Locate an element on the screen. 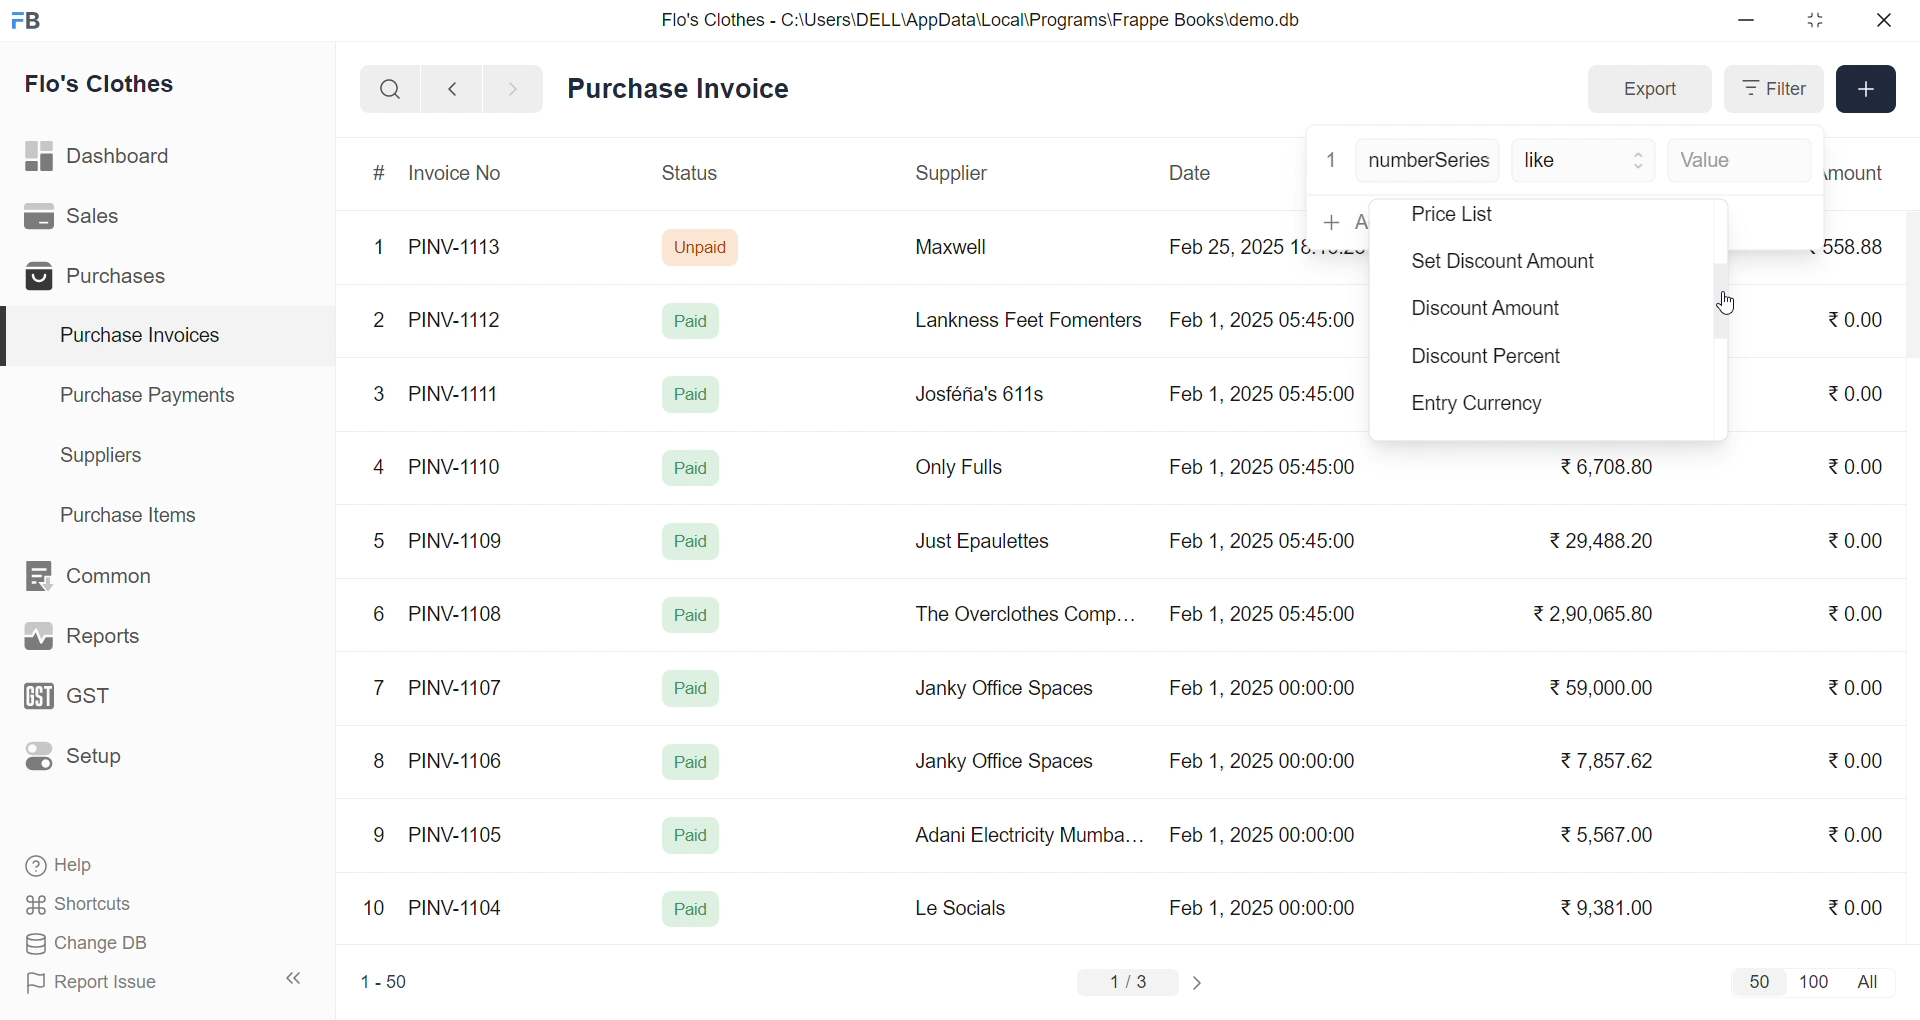 This screenshot has height=1020, width=1920. Le Socials is located at coordinates (978, 907).